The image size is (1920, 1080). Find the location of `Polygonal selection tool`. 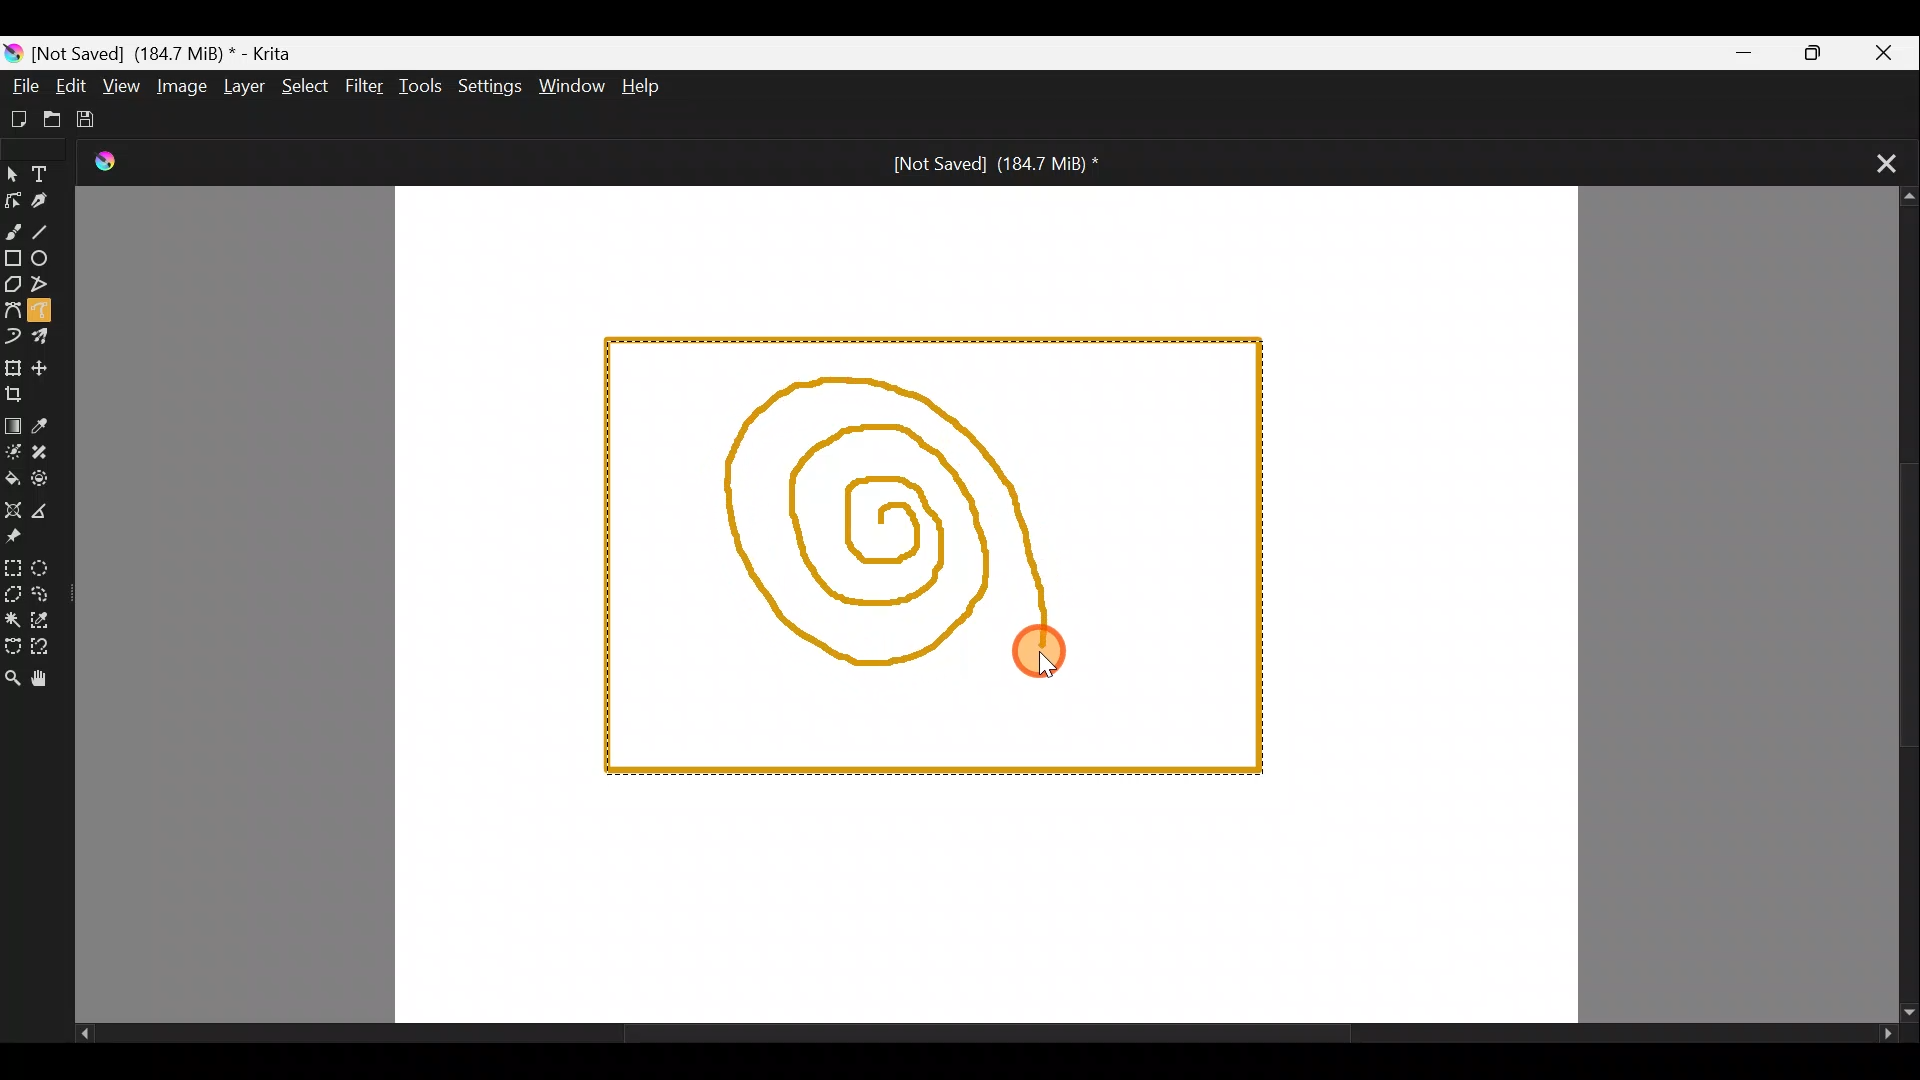

Polygonal selection tool is located at coordinates (12, 596).